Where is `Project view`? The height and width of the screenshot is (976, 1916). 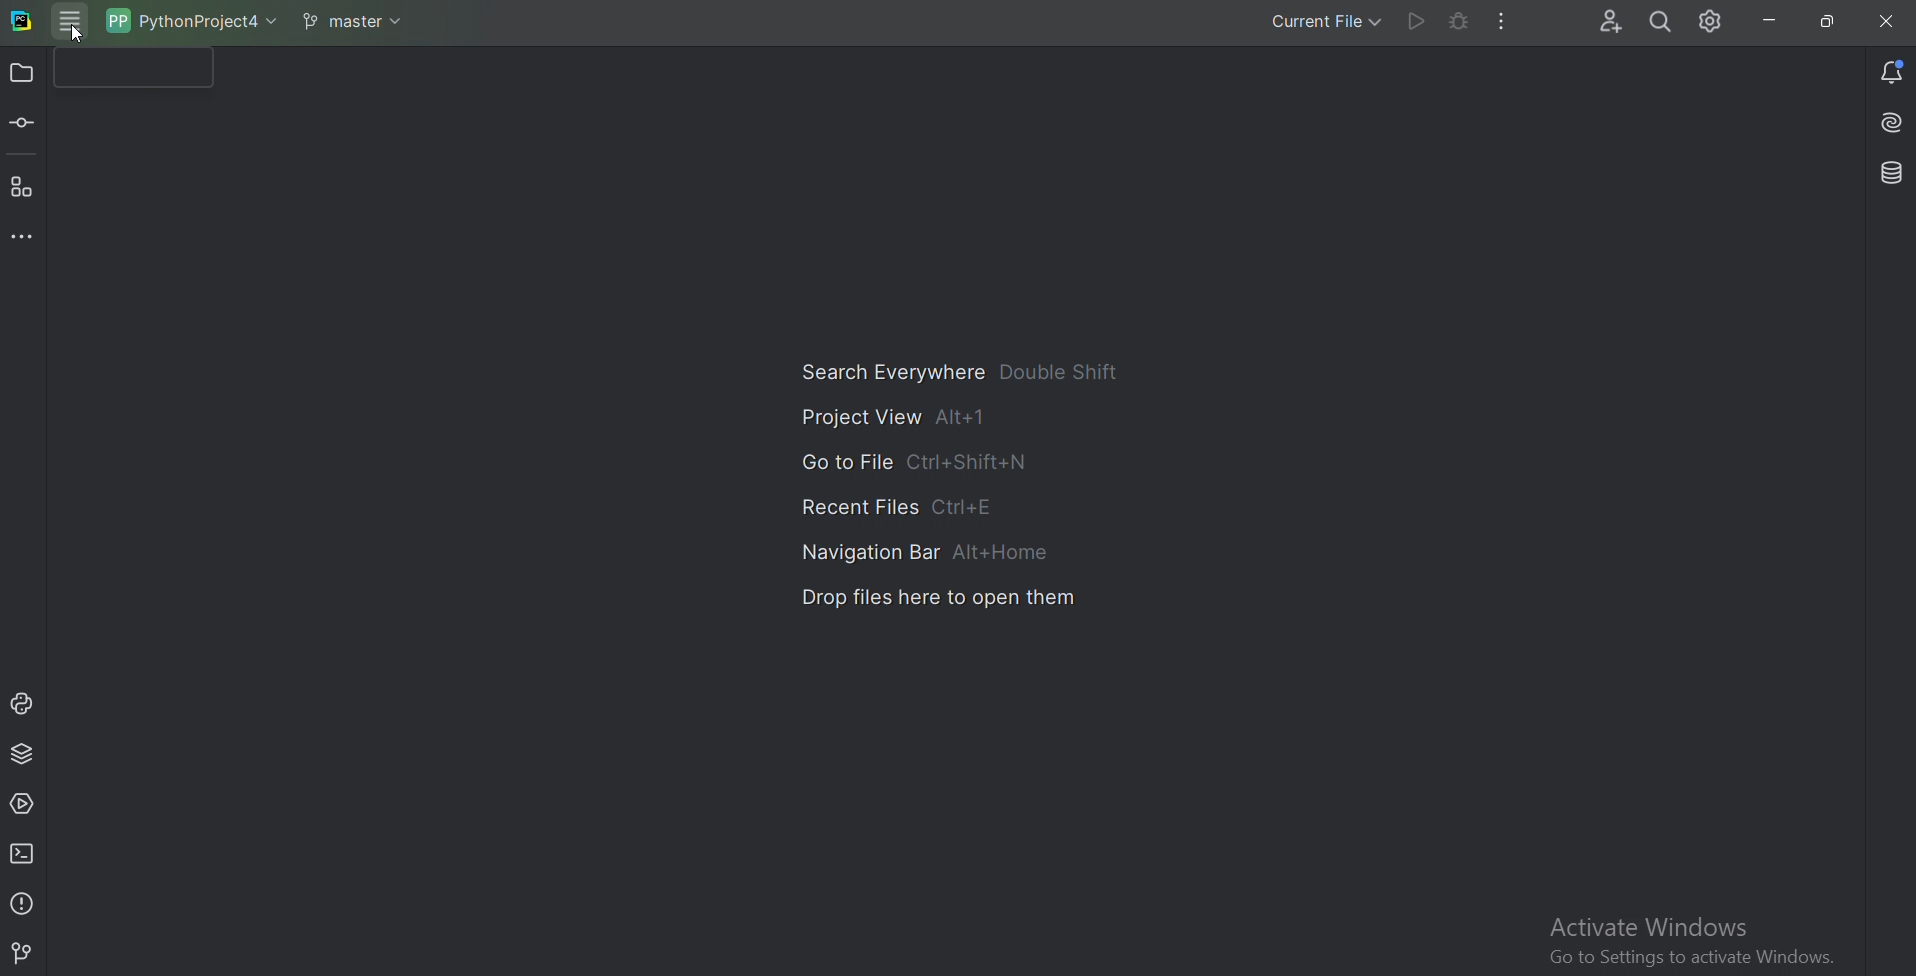 Project view is located at coordinates (895, 420).